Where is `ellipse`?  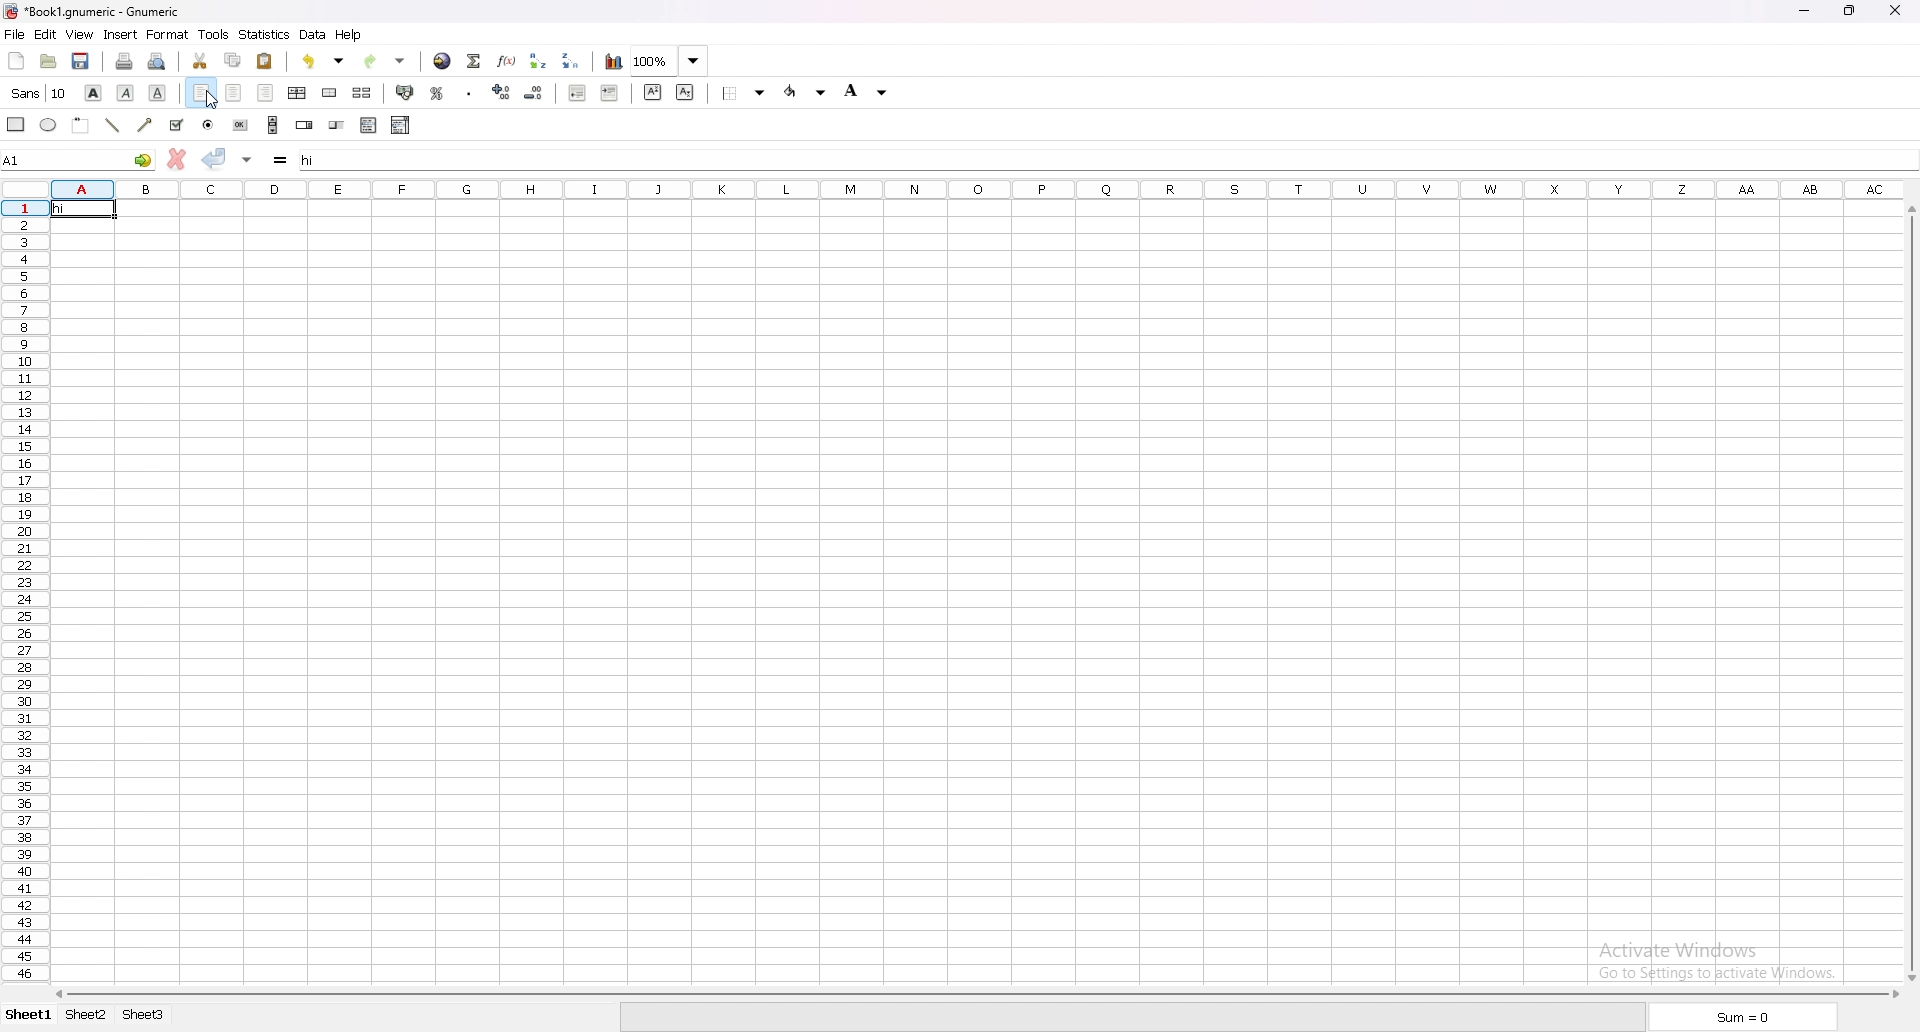
ellipse is located at coordinates (50, 125).